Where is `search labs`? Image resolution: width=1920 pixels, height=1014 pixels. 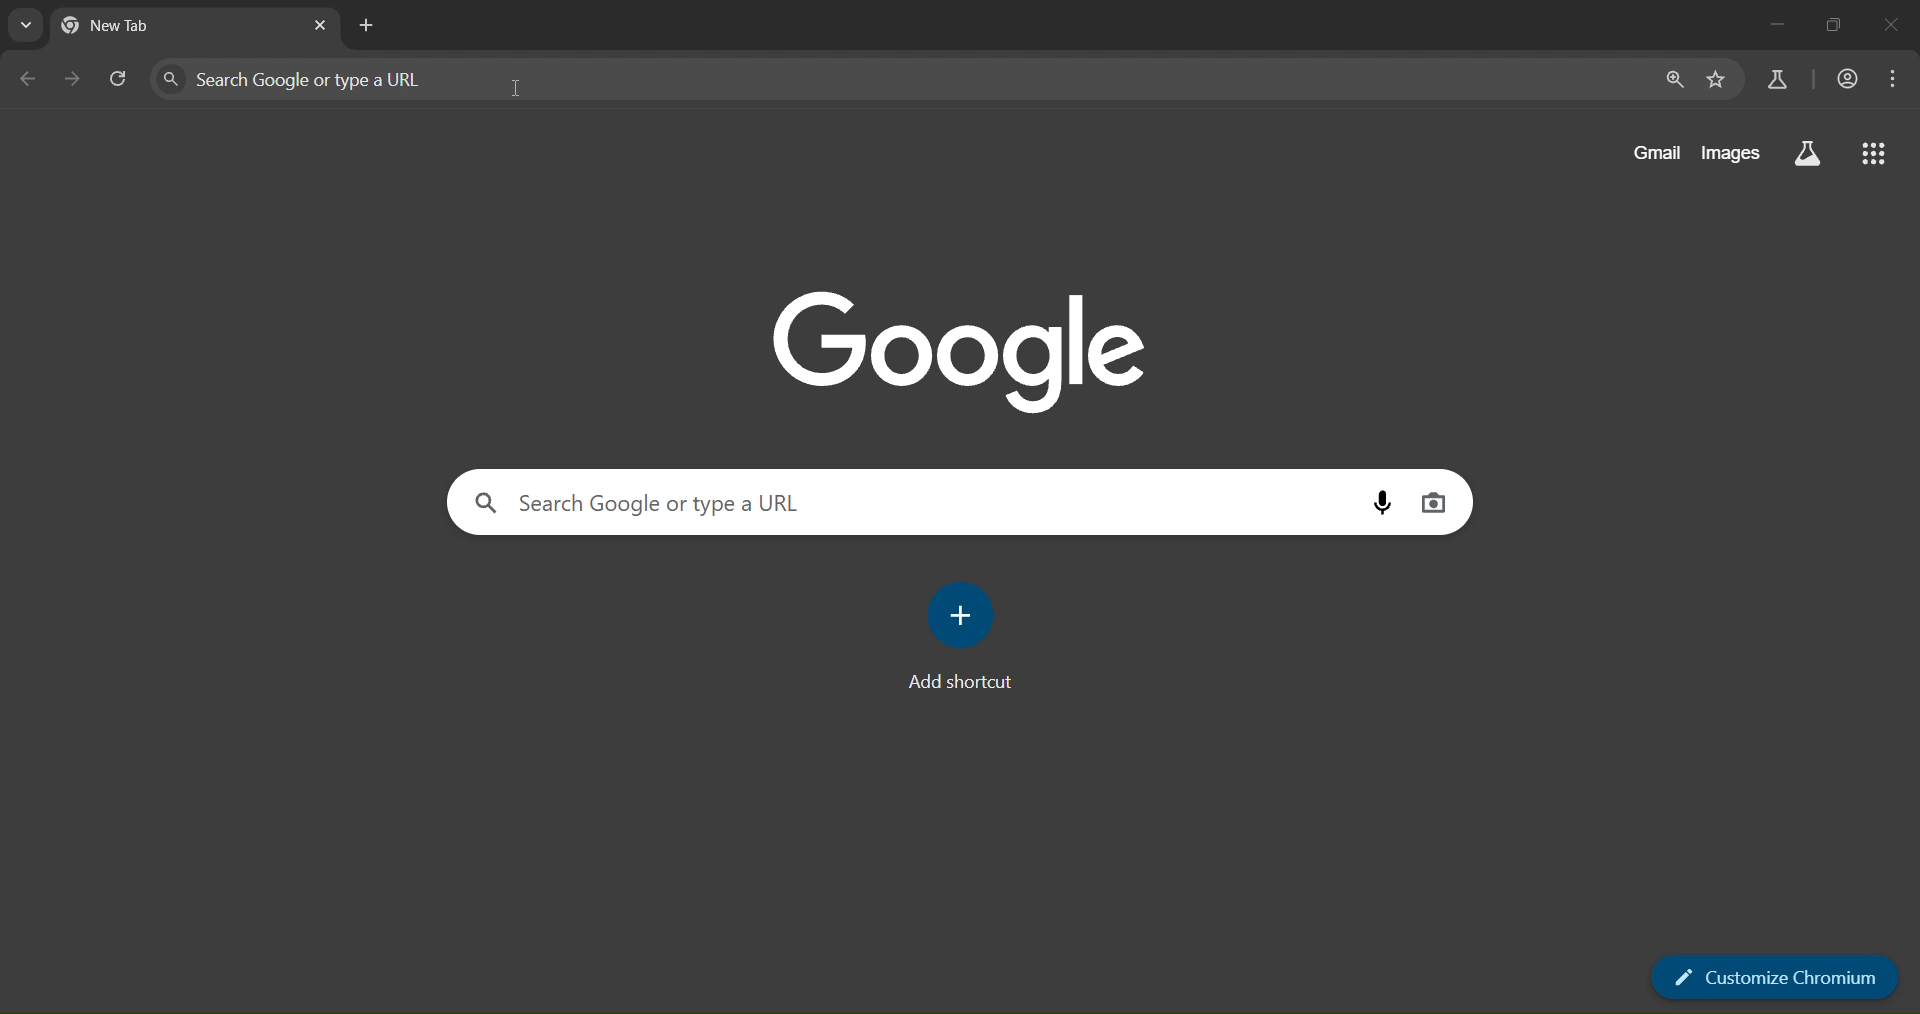
search labs is located at coordinates (1774, 77).